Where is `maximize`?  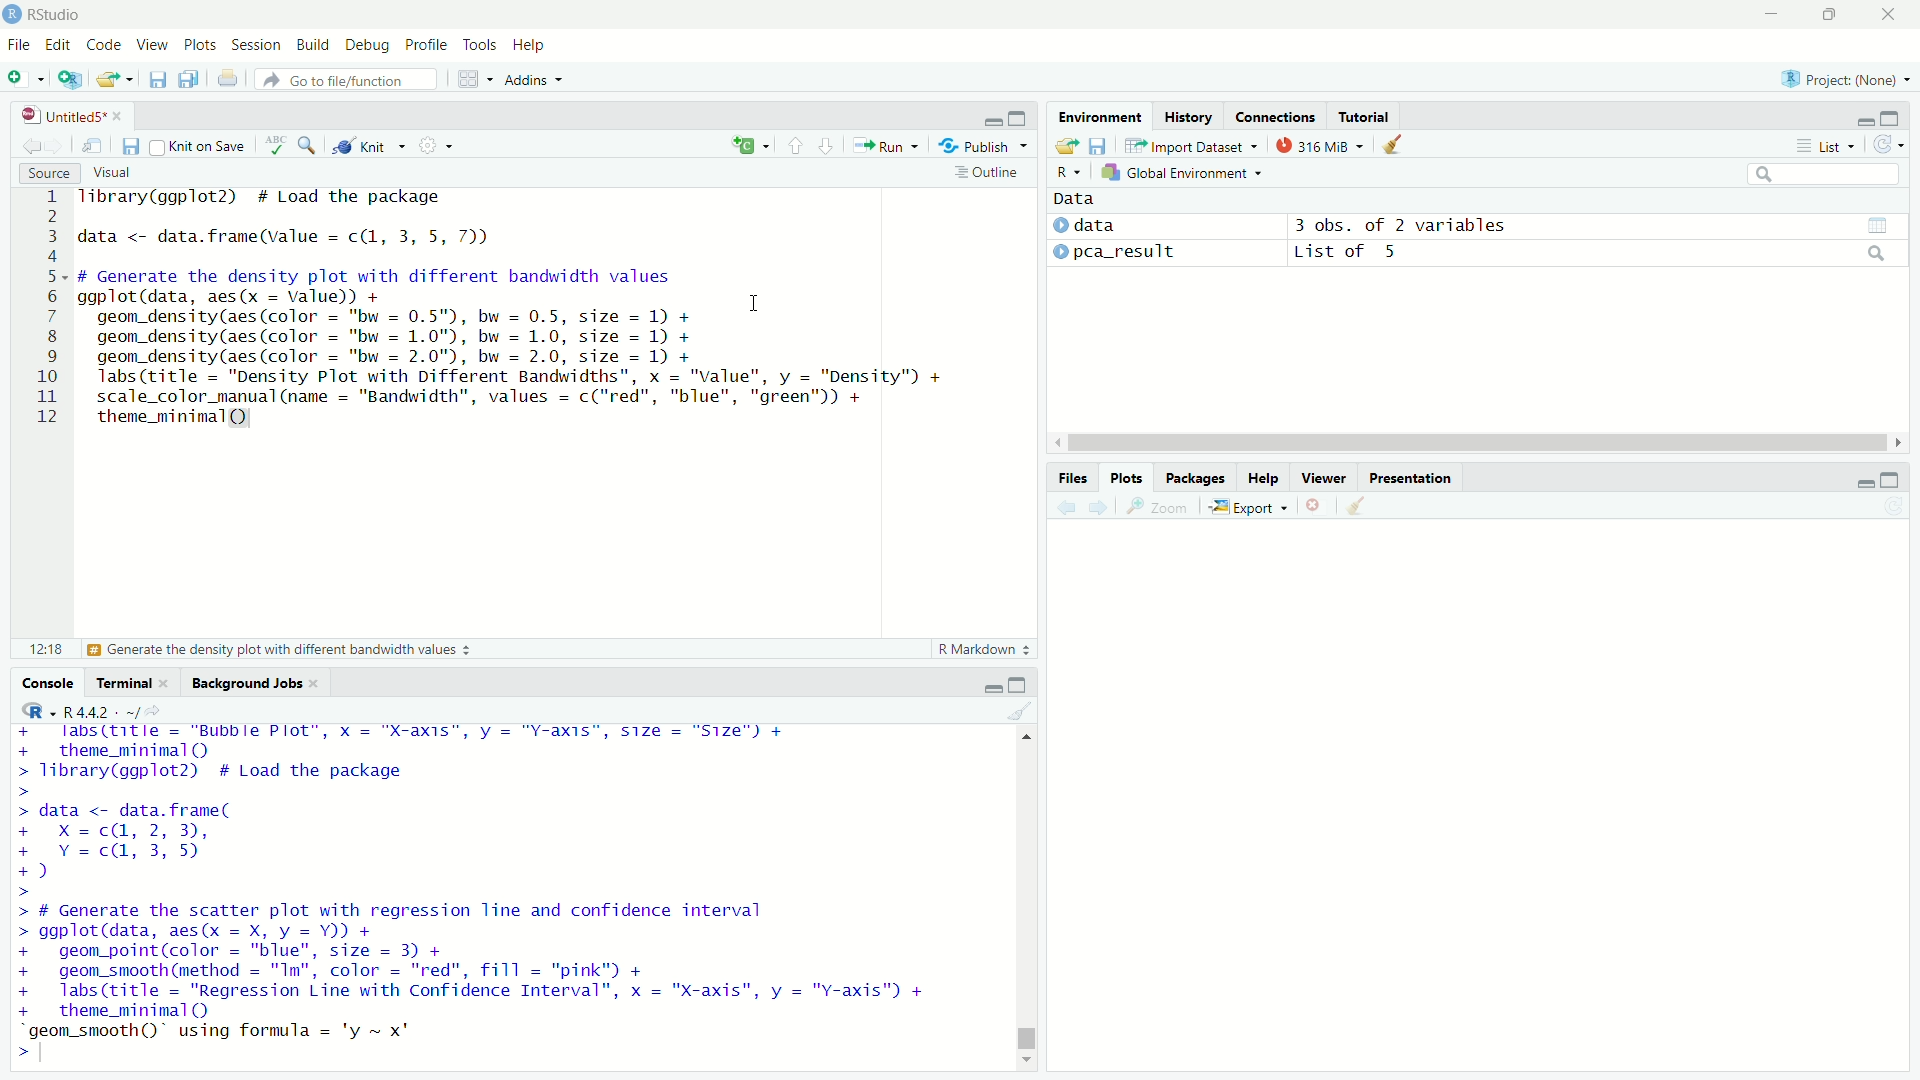
maximize is located at coordinates (1890, 117).